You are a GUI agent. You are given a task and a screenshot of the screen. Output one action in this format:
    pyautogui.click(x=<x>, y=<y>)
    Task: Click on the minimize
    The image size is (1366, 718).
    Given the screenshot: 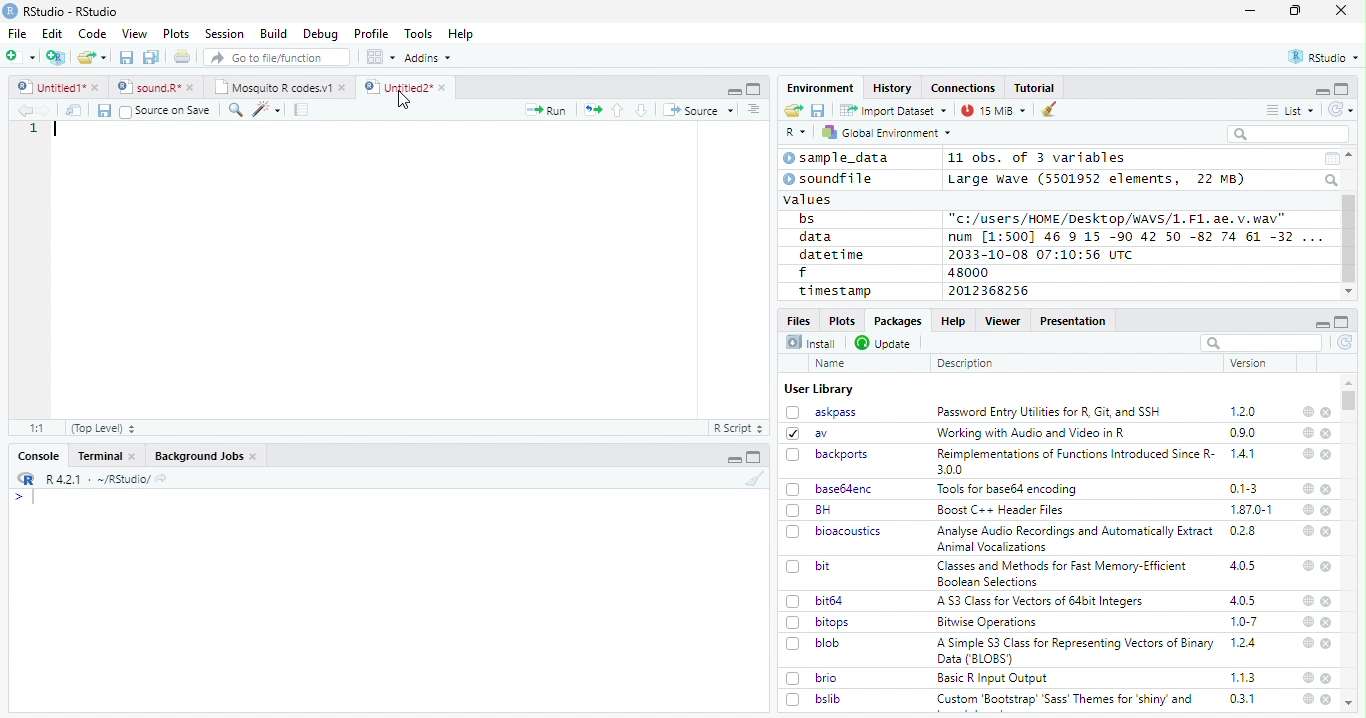 What is the action you would take?
    pyautogui.click(x=1253, y=11)
    